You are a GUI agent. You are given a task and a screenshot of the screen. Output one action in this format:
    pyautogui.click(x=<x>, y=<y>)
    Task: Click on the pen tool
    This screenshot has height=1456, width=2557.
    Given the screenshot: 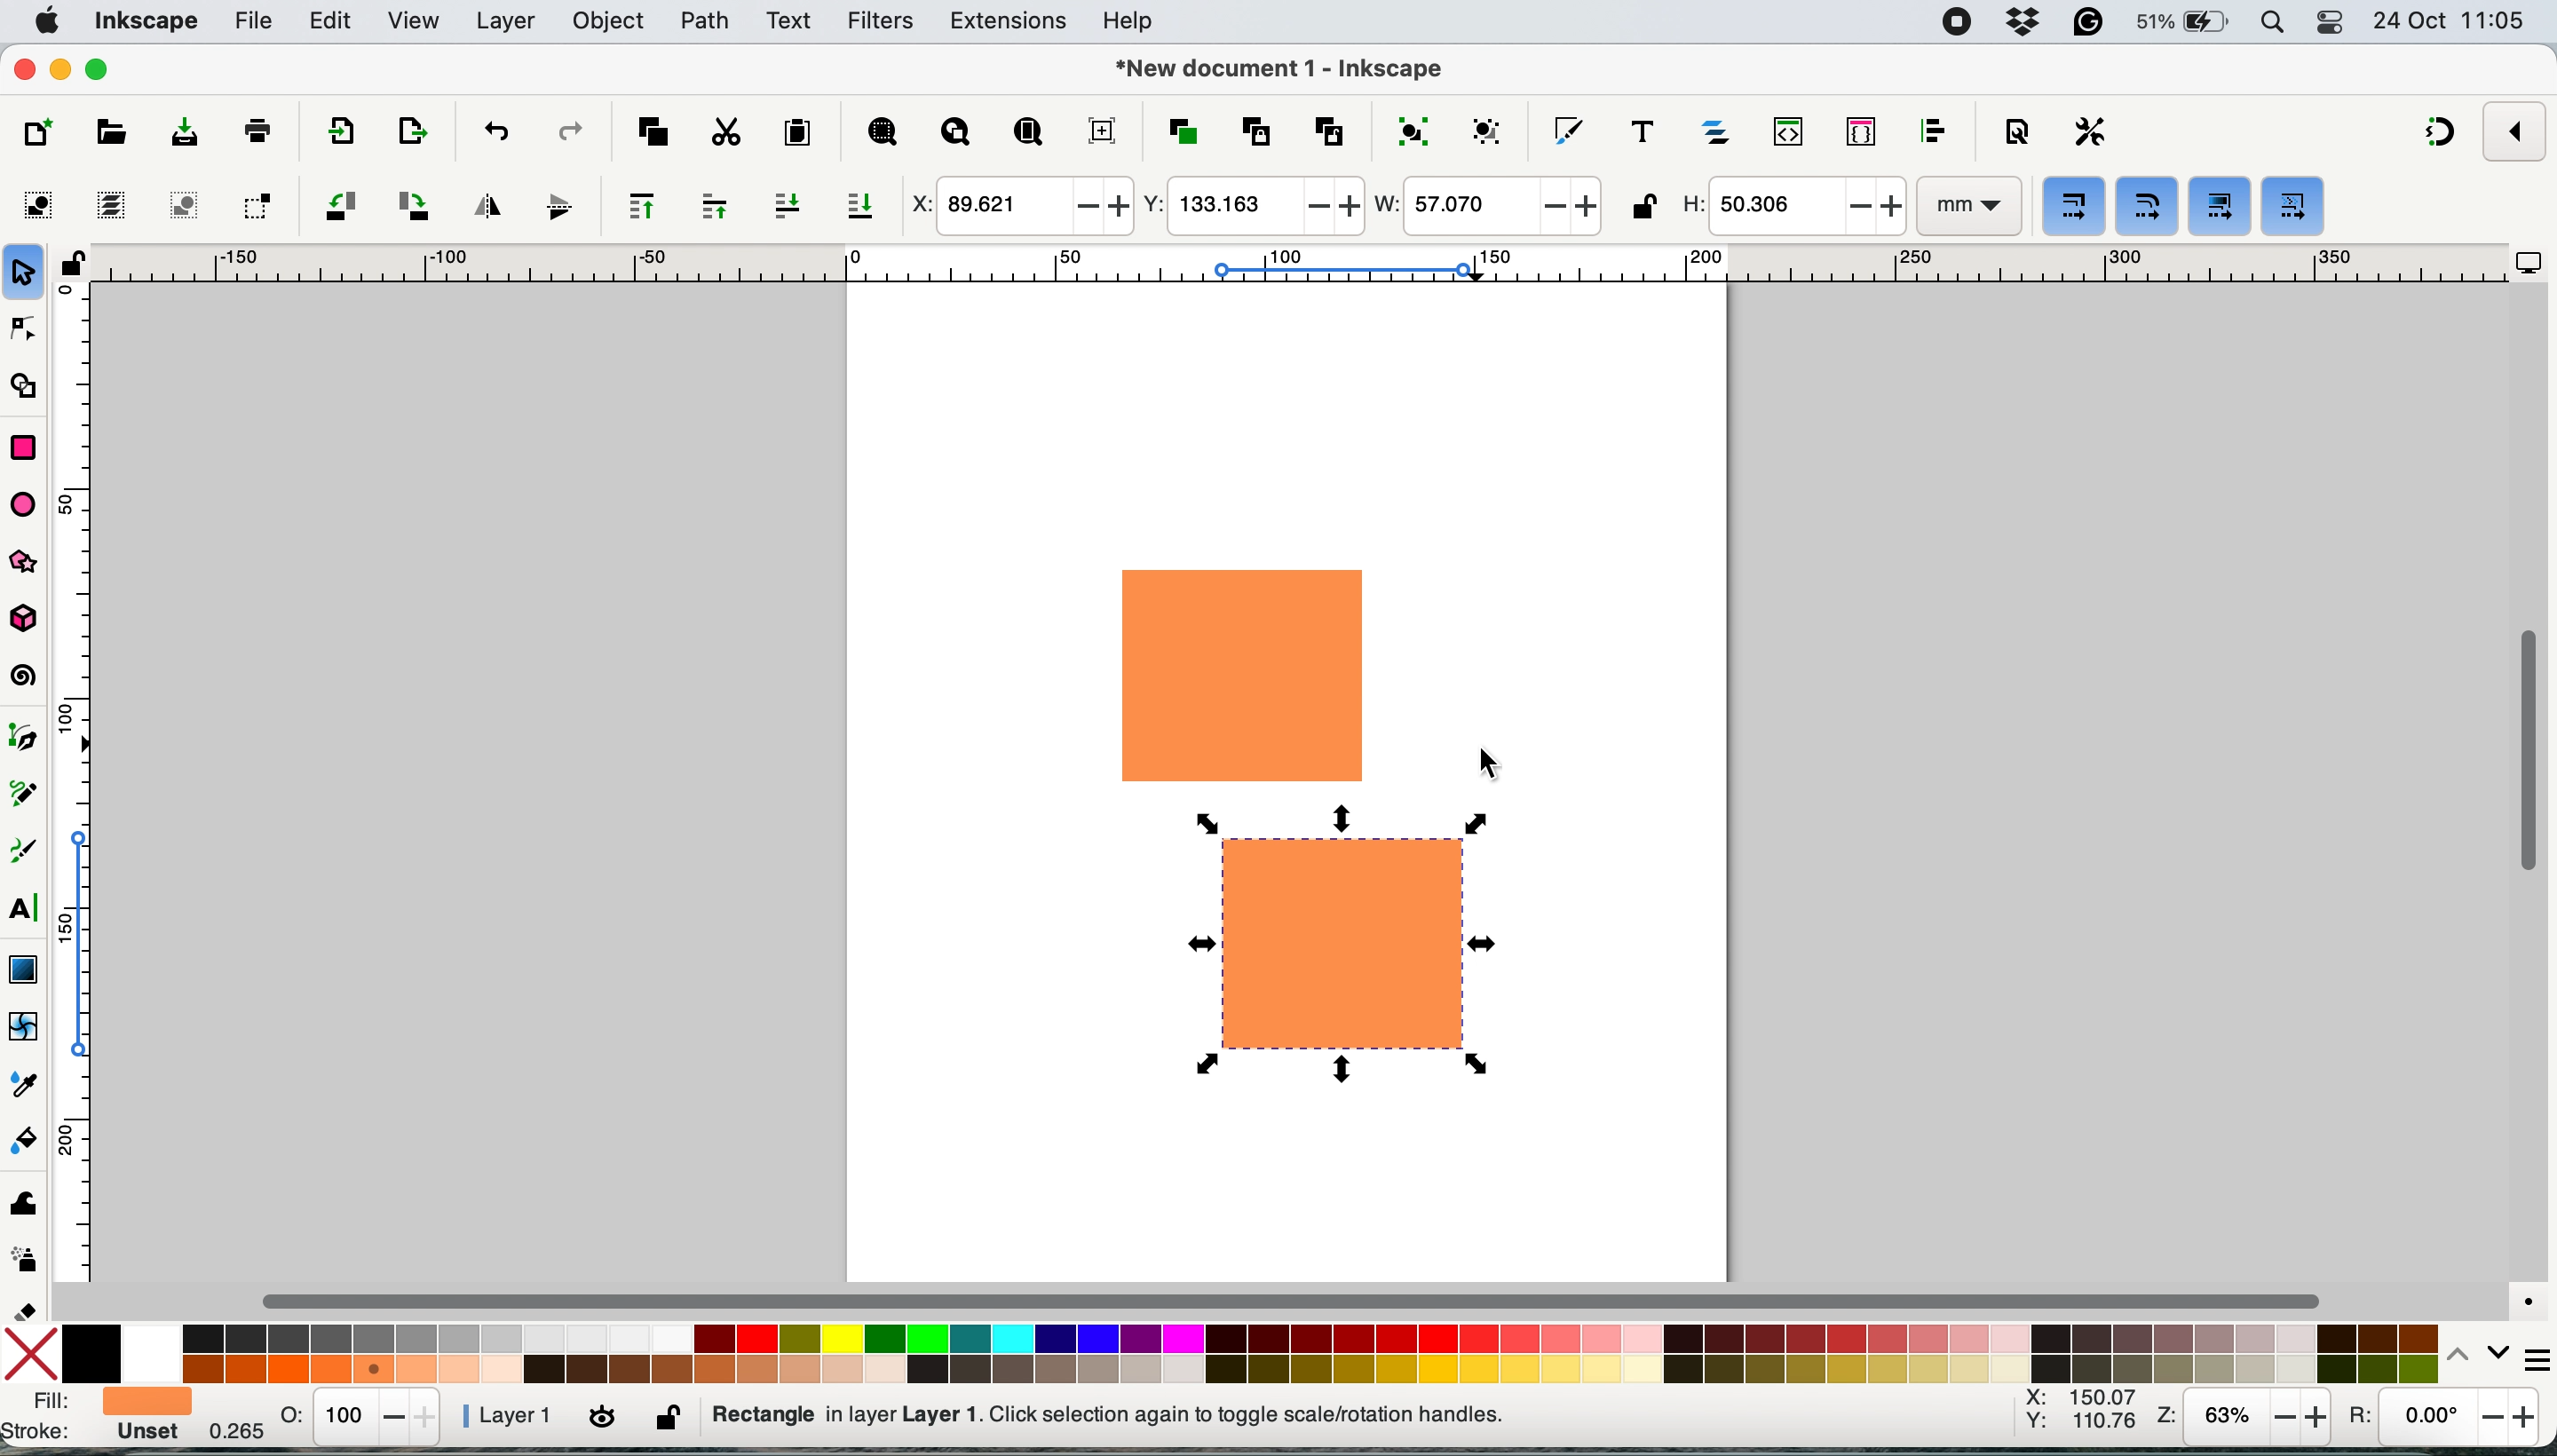 What is the action you would take?
    pyautogui.click(x=28, y=738)
    